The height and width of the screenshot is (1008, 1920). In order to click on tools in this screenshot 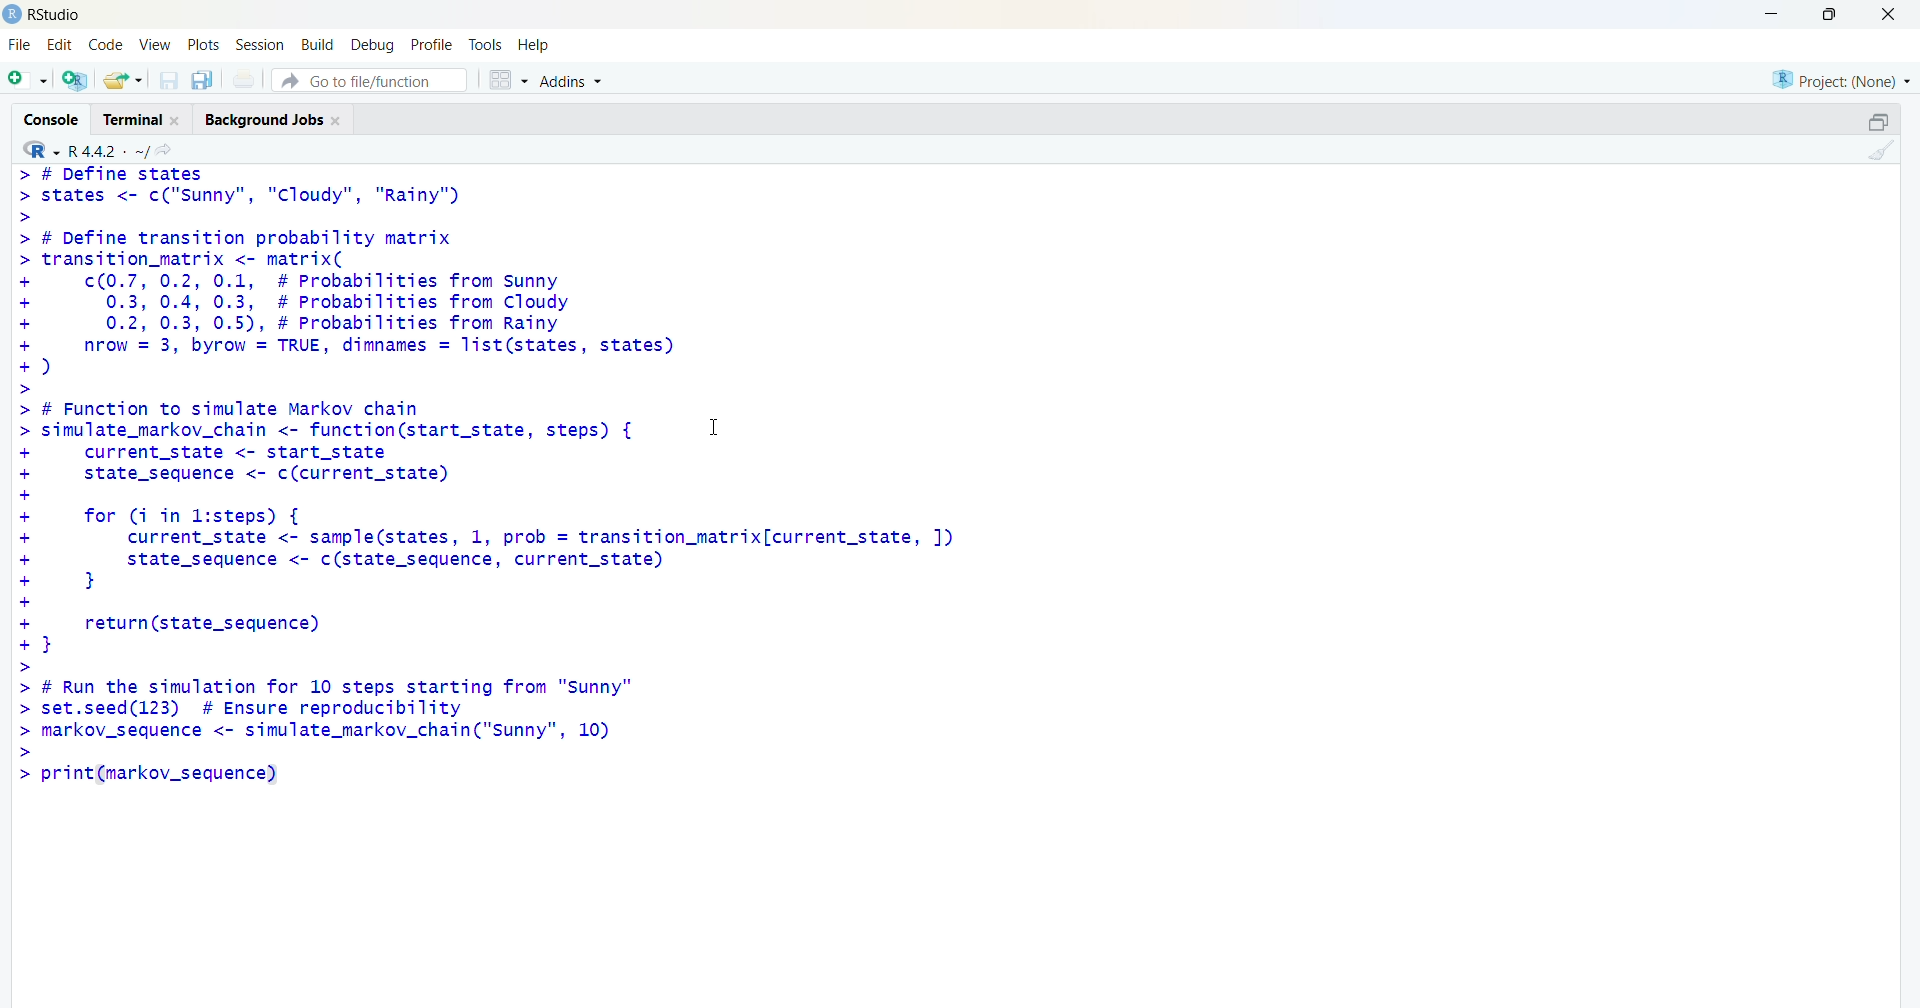, I will do `click(487, 42)`.